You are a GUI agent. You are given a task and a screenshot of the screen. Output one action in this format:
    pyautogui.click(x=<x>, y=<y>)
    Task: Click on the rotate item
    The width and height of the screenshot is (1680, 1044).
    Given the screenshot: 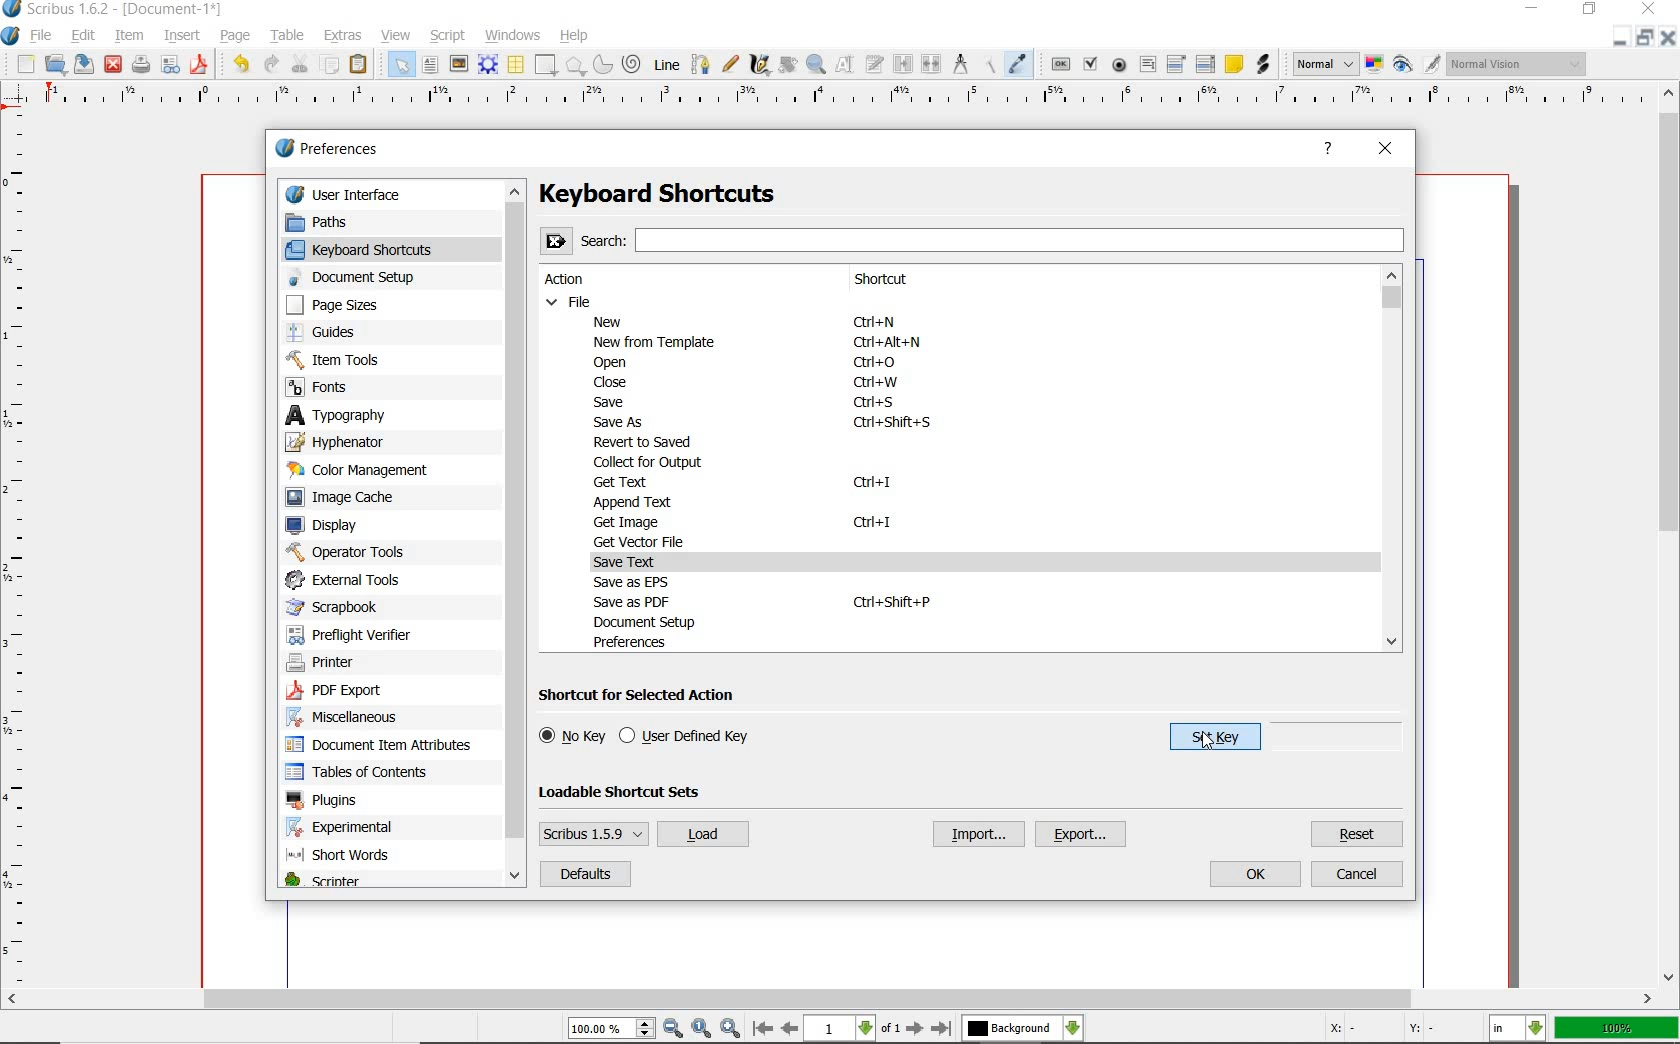 What is the action you would take?
    pyautogui.click(x=788, y=66)
    